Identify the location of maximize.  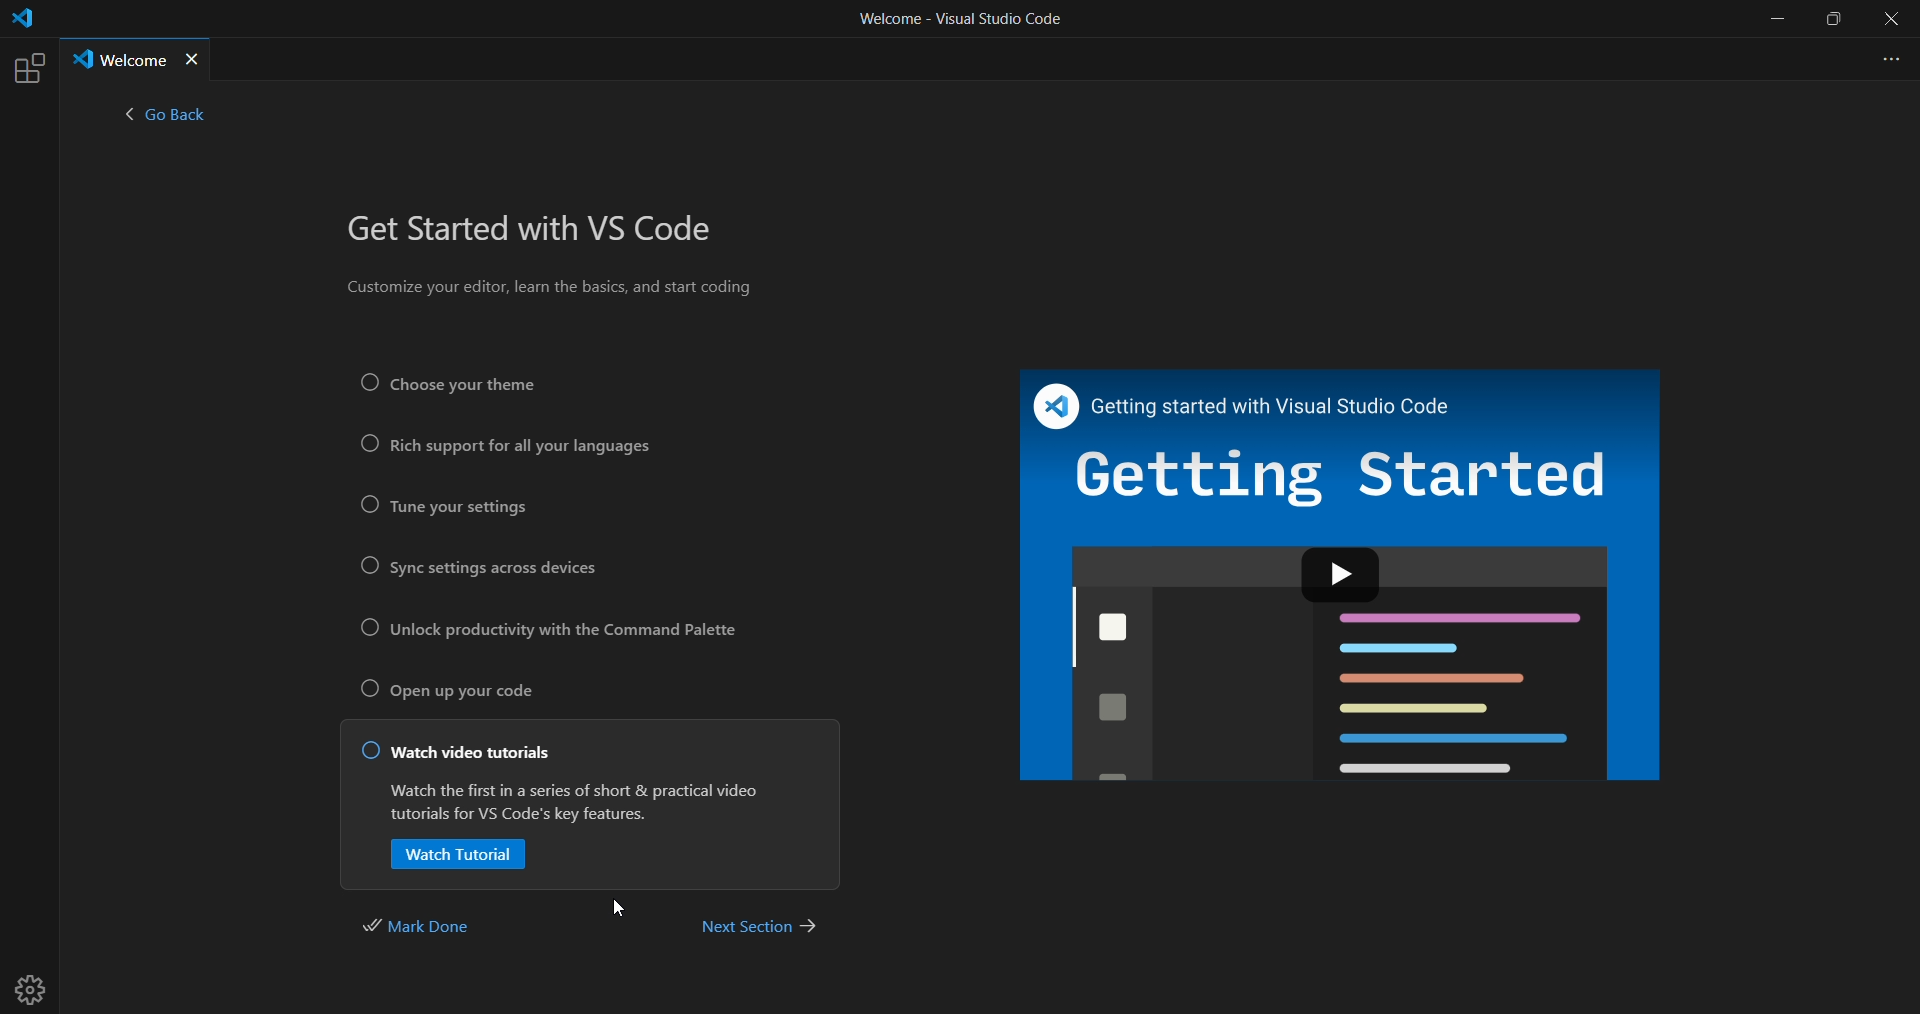
(1836, 20).